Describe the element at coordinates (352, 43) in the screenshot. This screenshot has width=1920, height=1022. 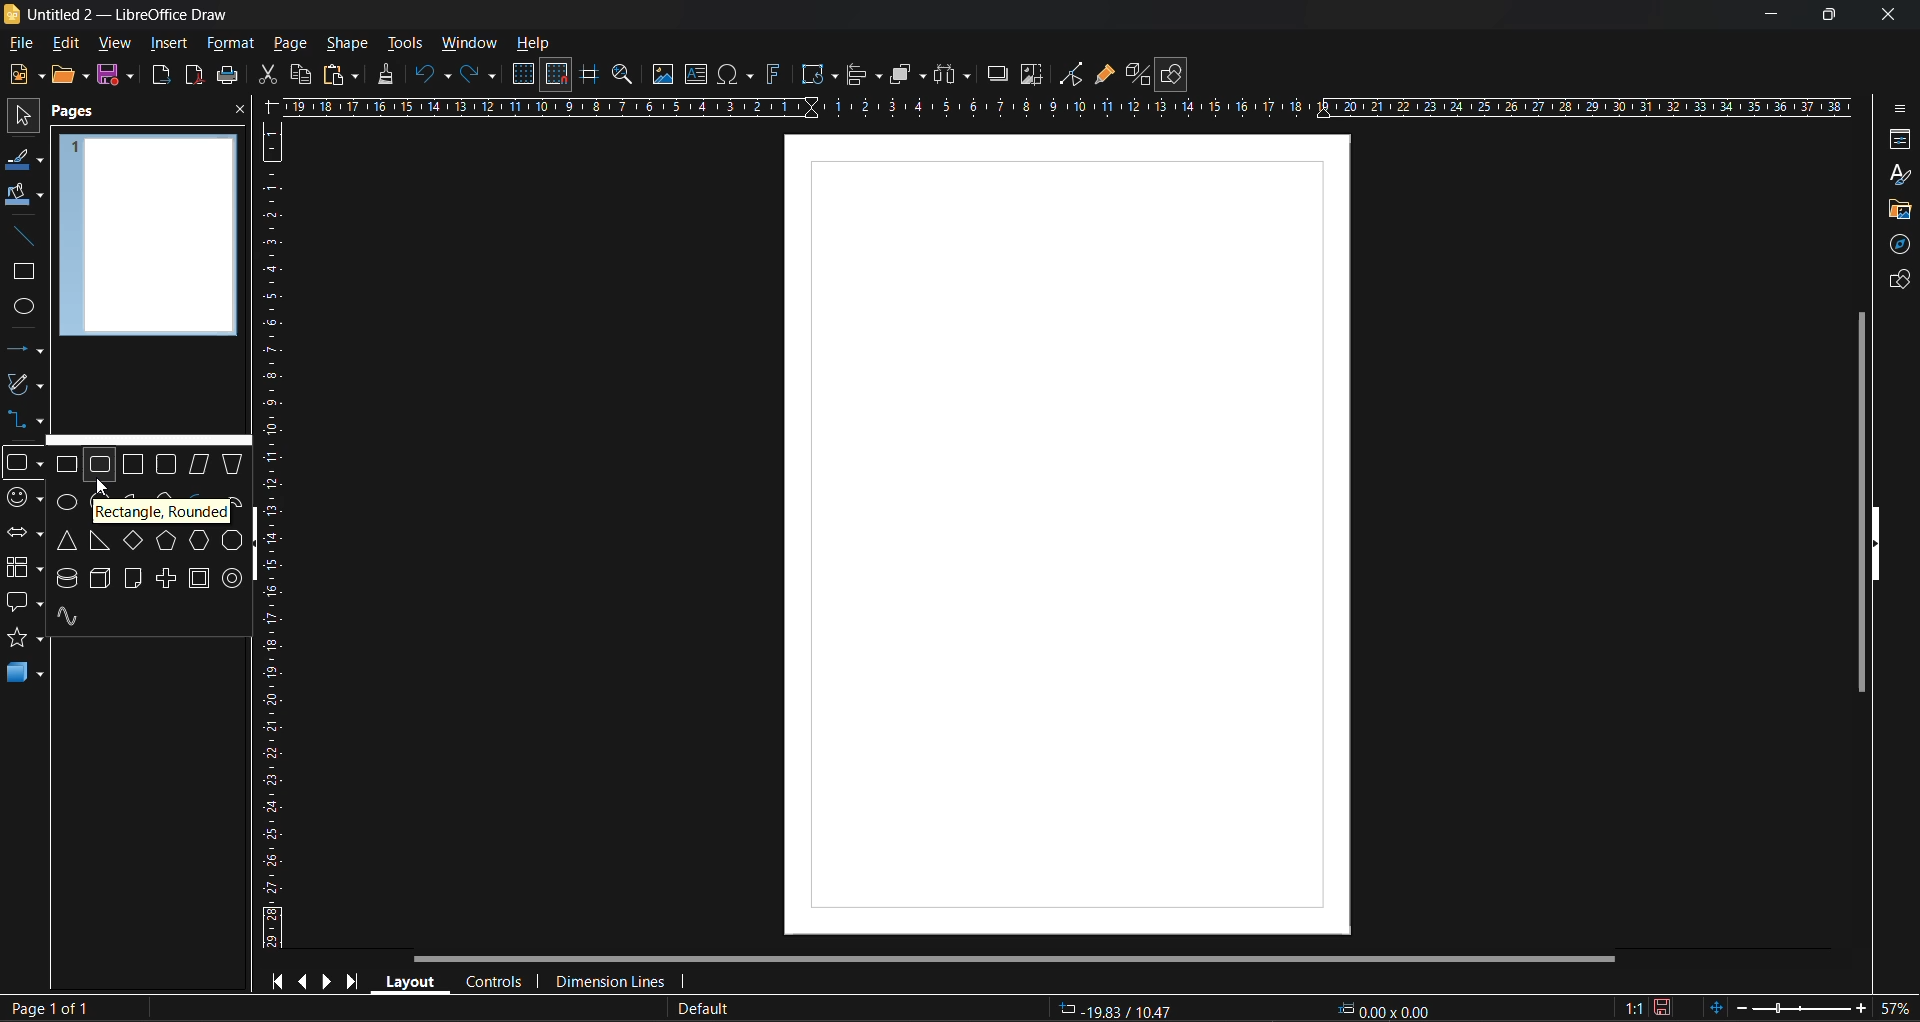
I see `shape` at that location.